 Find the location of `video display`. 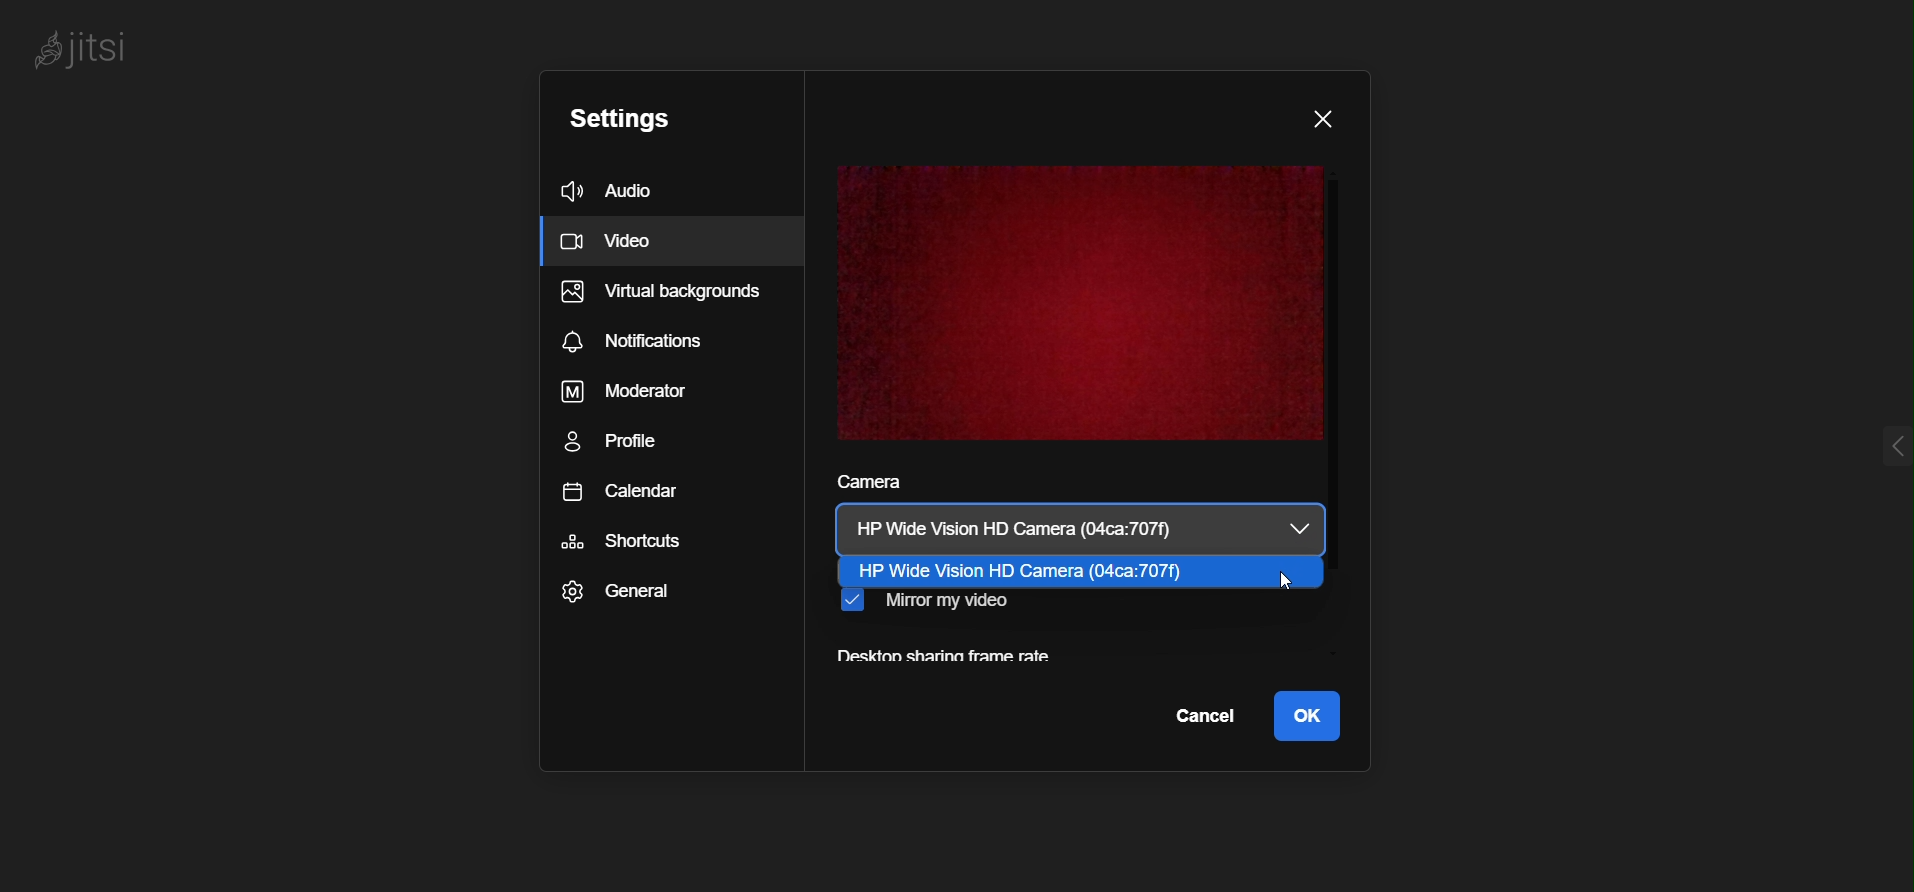

video display is located at coordinates (1078, 304).